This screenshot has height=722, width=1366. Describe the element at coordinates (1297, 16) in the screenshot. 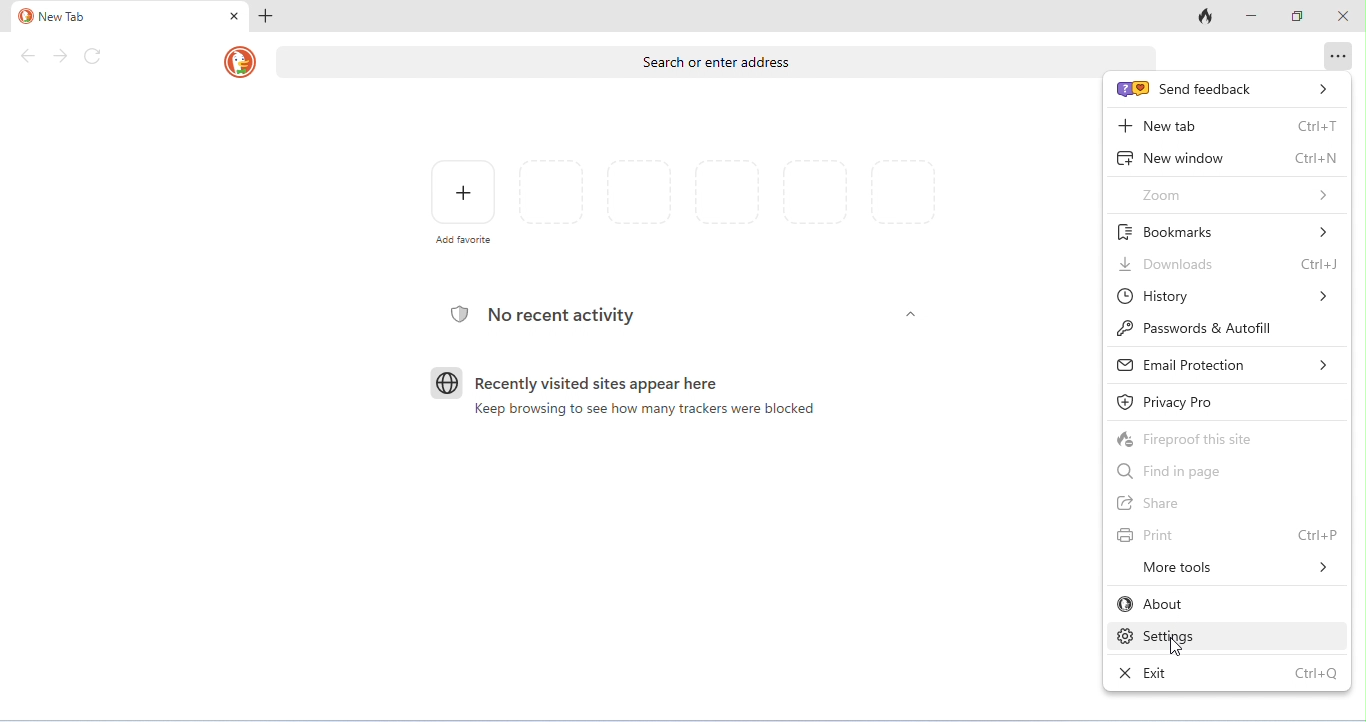

I see `maximize` at that location.